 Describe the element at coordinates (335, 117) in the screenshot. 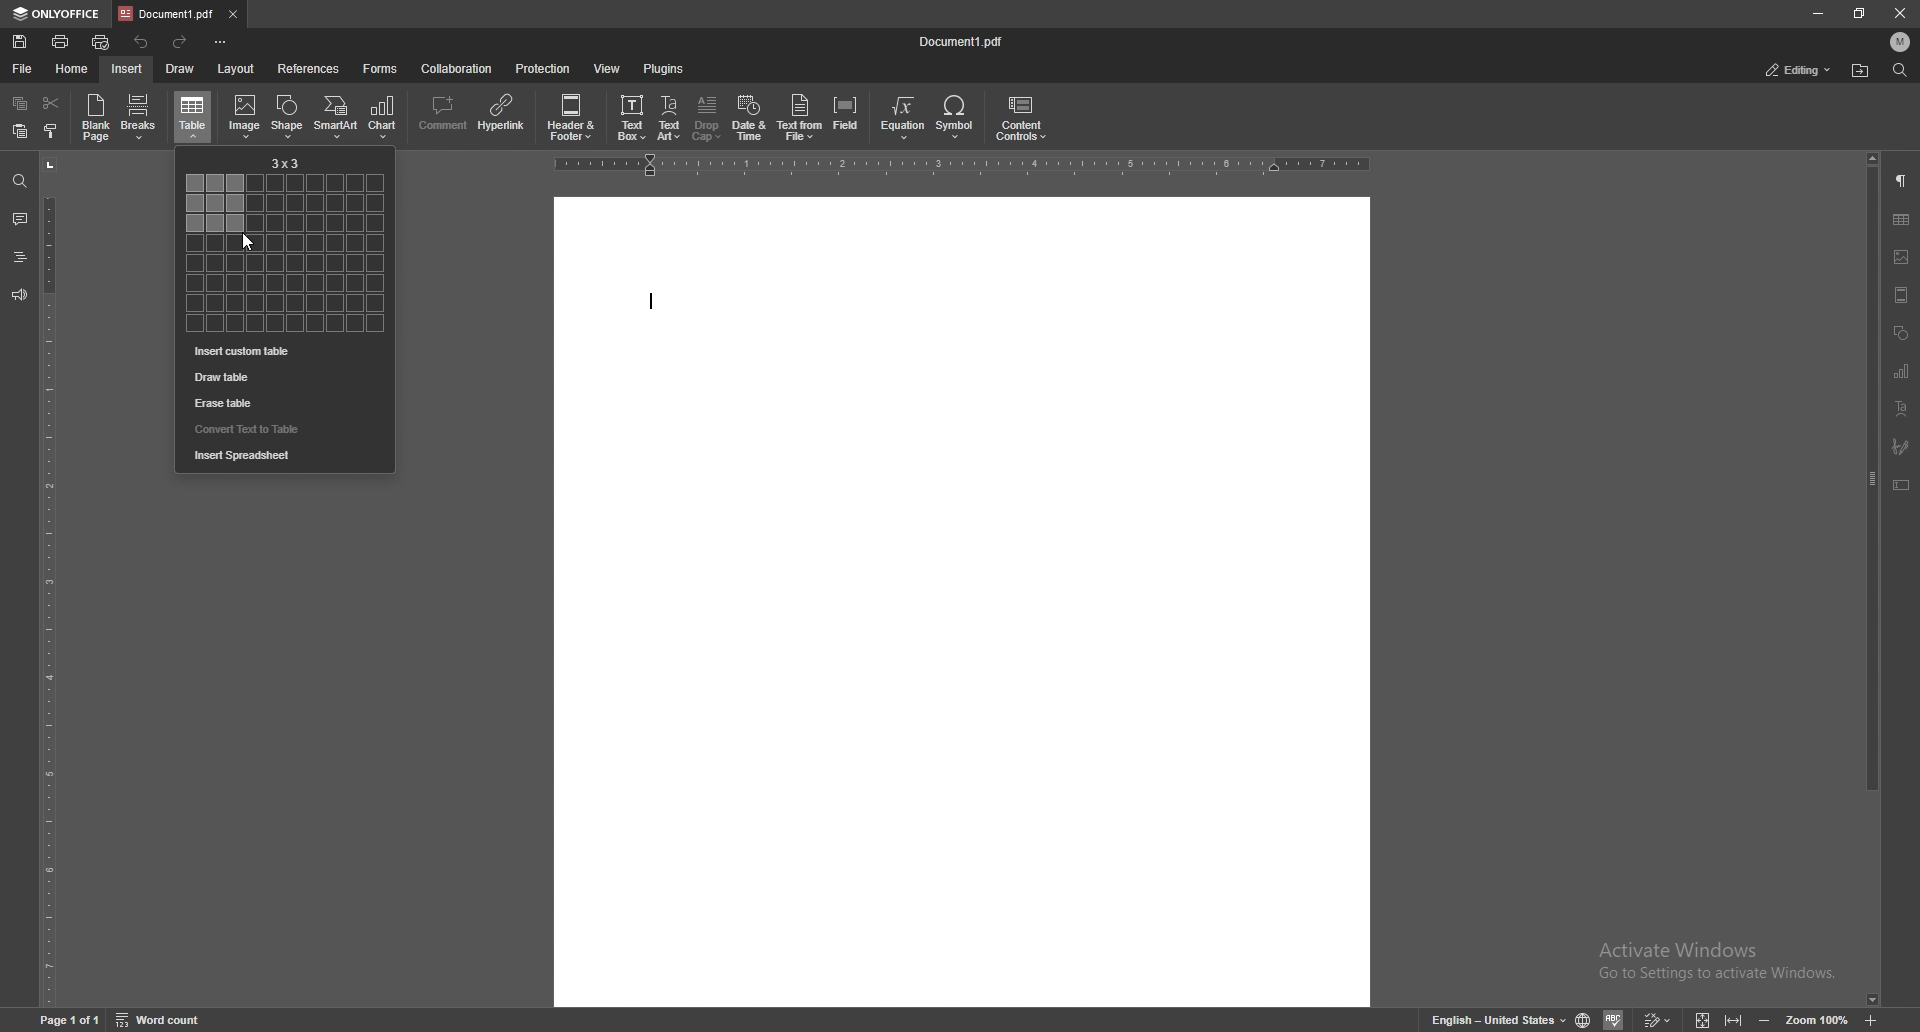

I see `smartart` at that location.